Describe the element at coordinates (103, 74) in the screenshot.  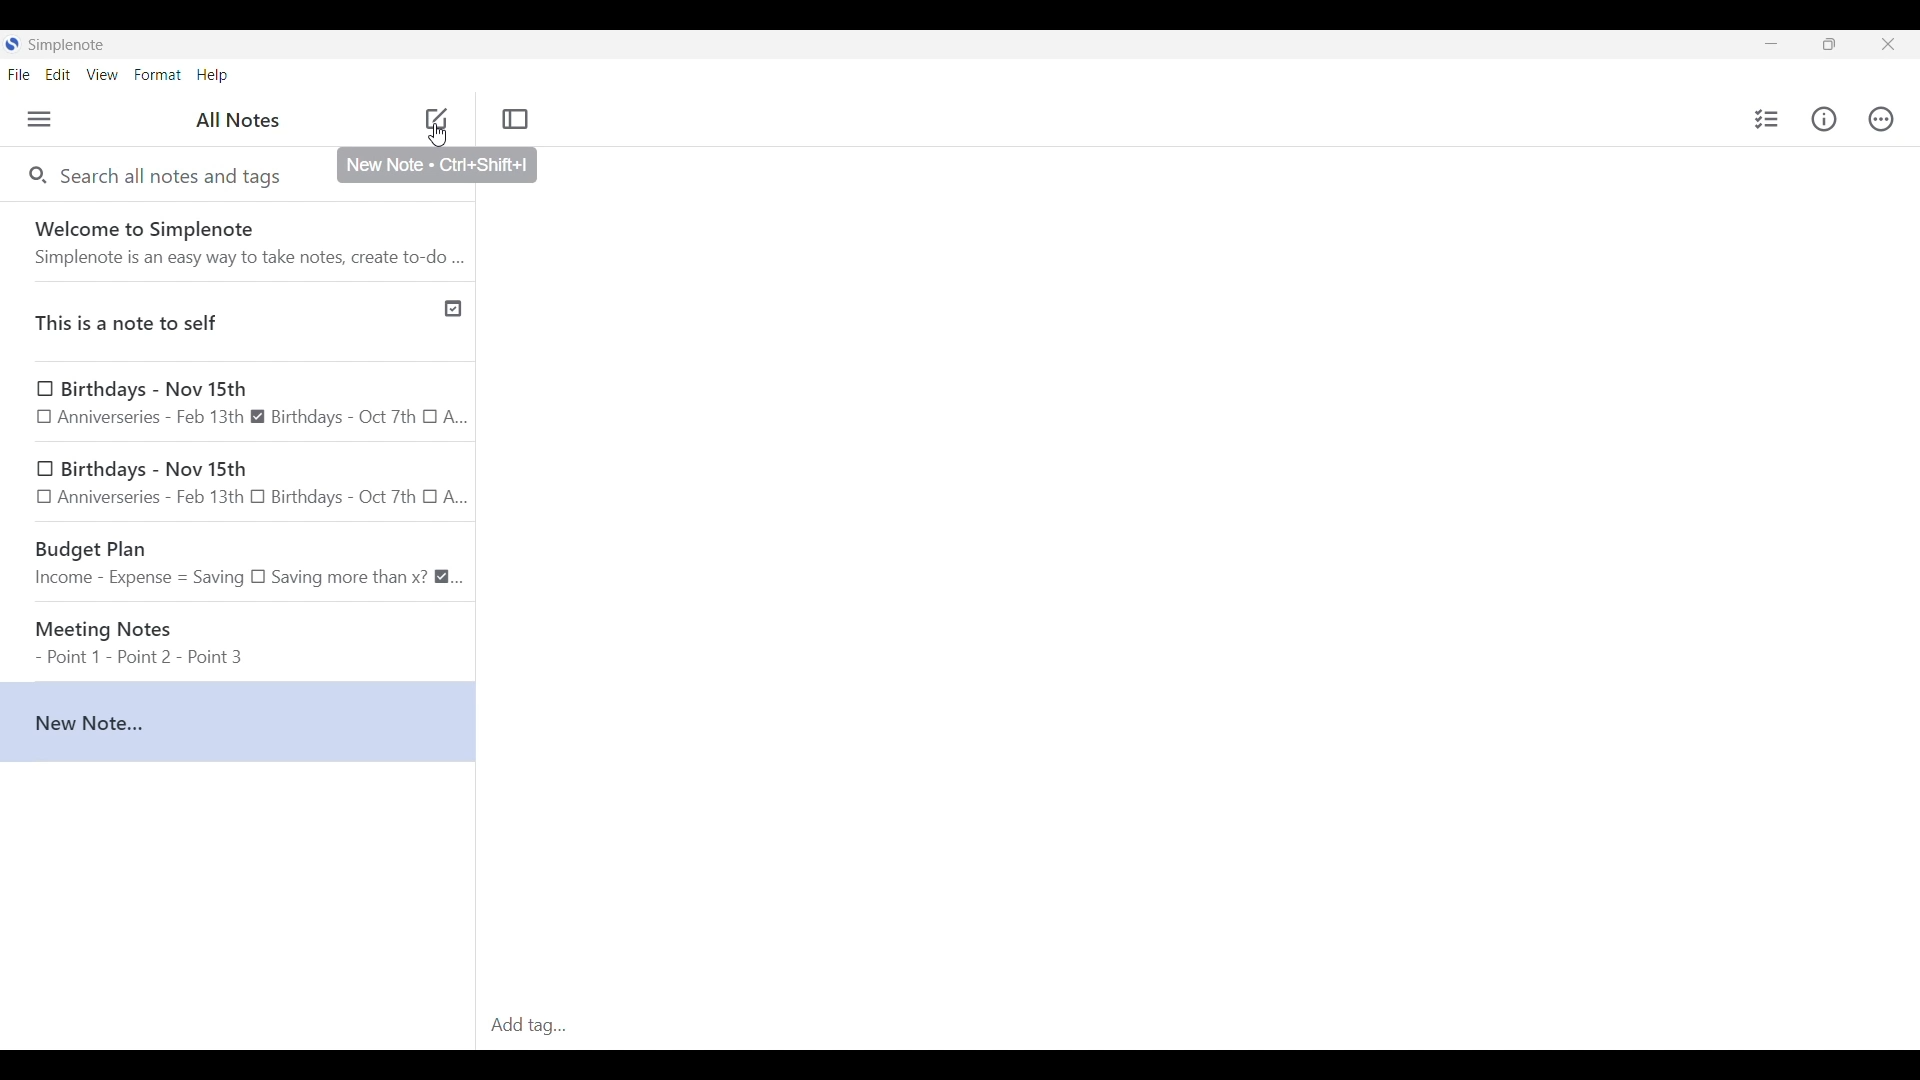
I see `View menu` at that location.